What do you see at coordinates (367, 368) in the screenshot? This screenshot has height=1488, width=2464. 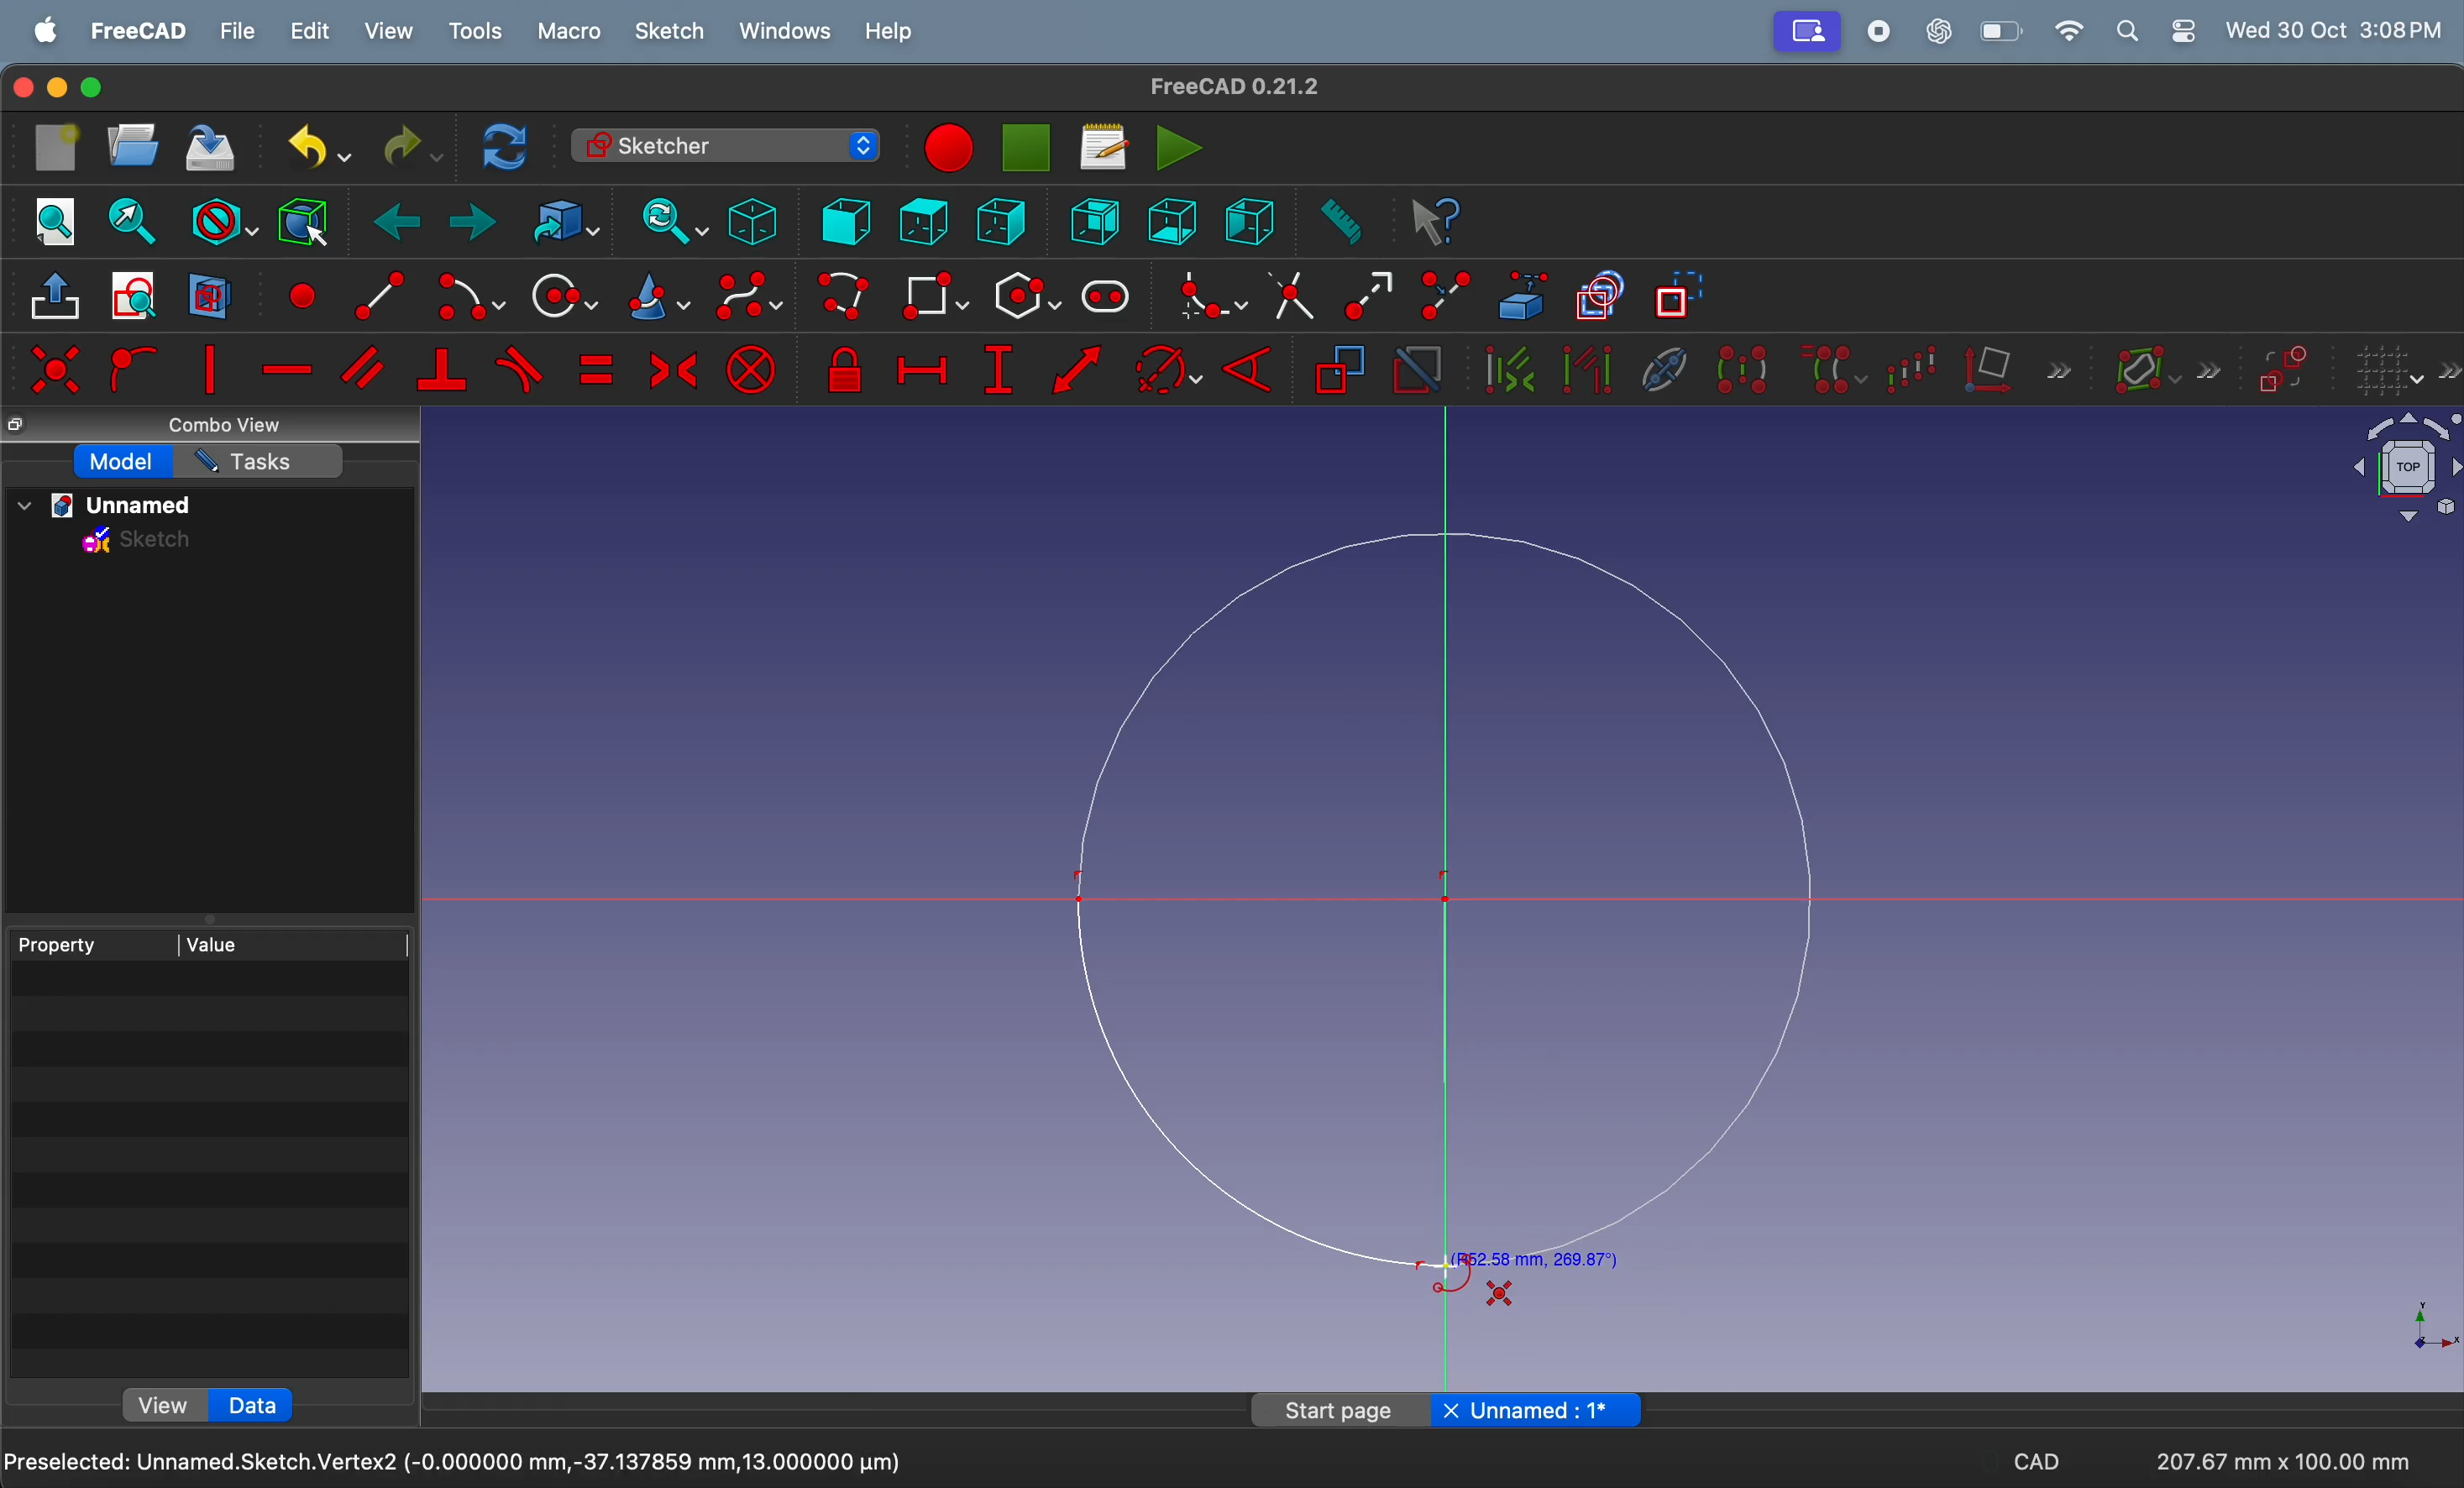 I see `constrain parallel` at bounding box center [367, 368].